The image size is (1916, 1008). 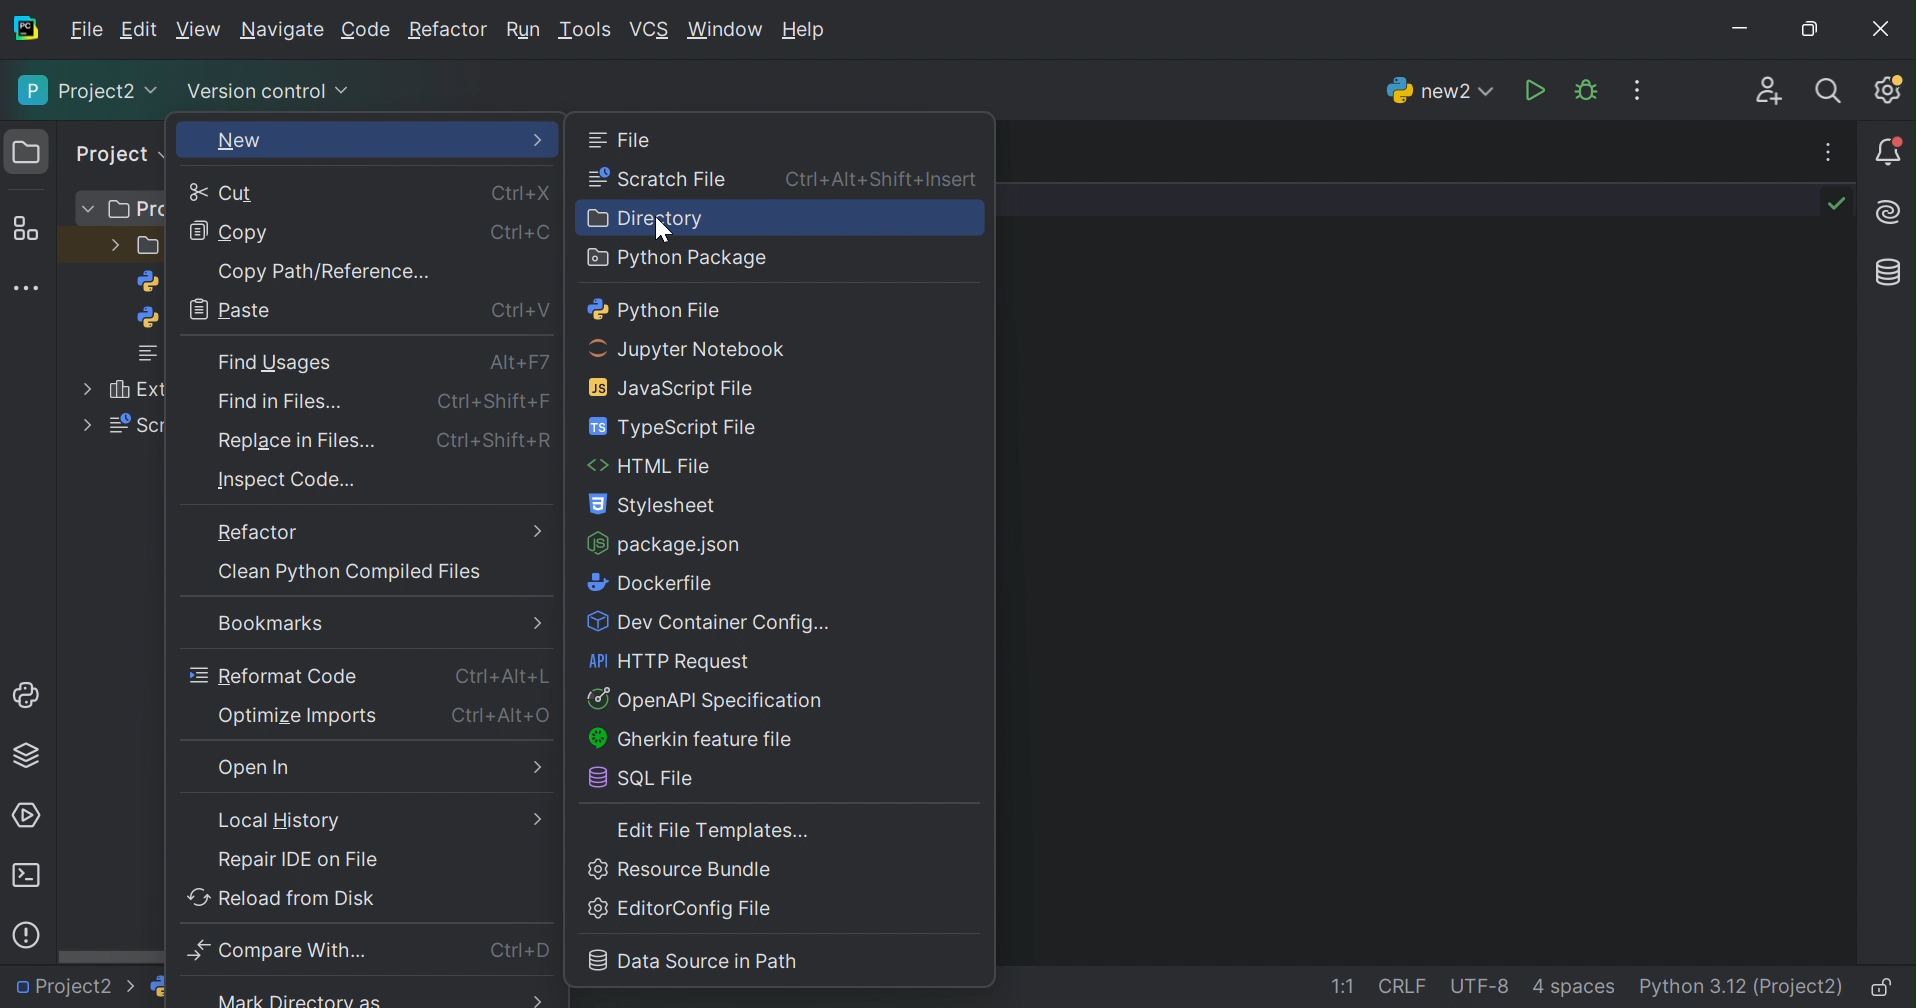 I want to click on folder design, so click(x=152, y=247).